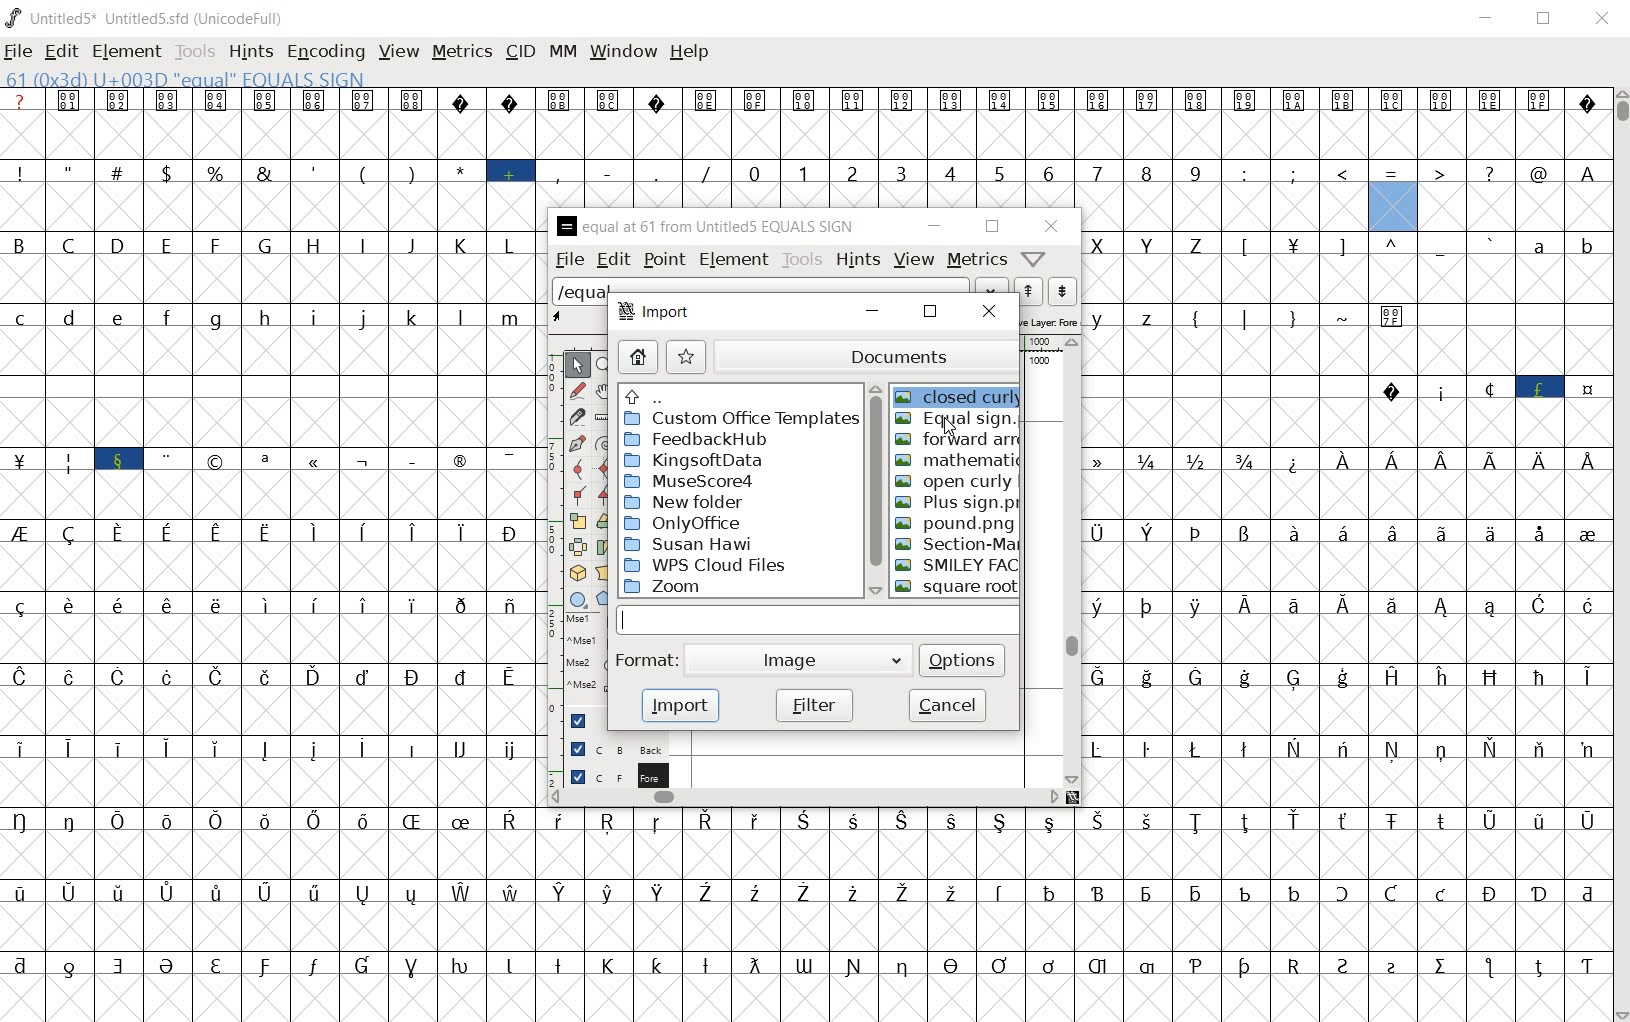 Image resolution: width=1630 pixels, height=1022 pixels. What do you see at coordinates (1053, 227) in the screenshot?
I see `close` at bounding box center [1053, 227].